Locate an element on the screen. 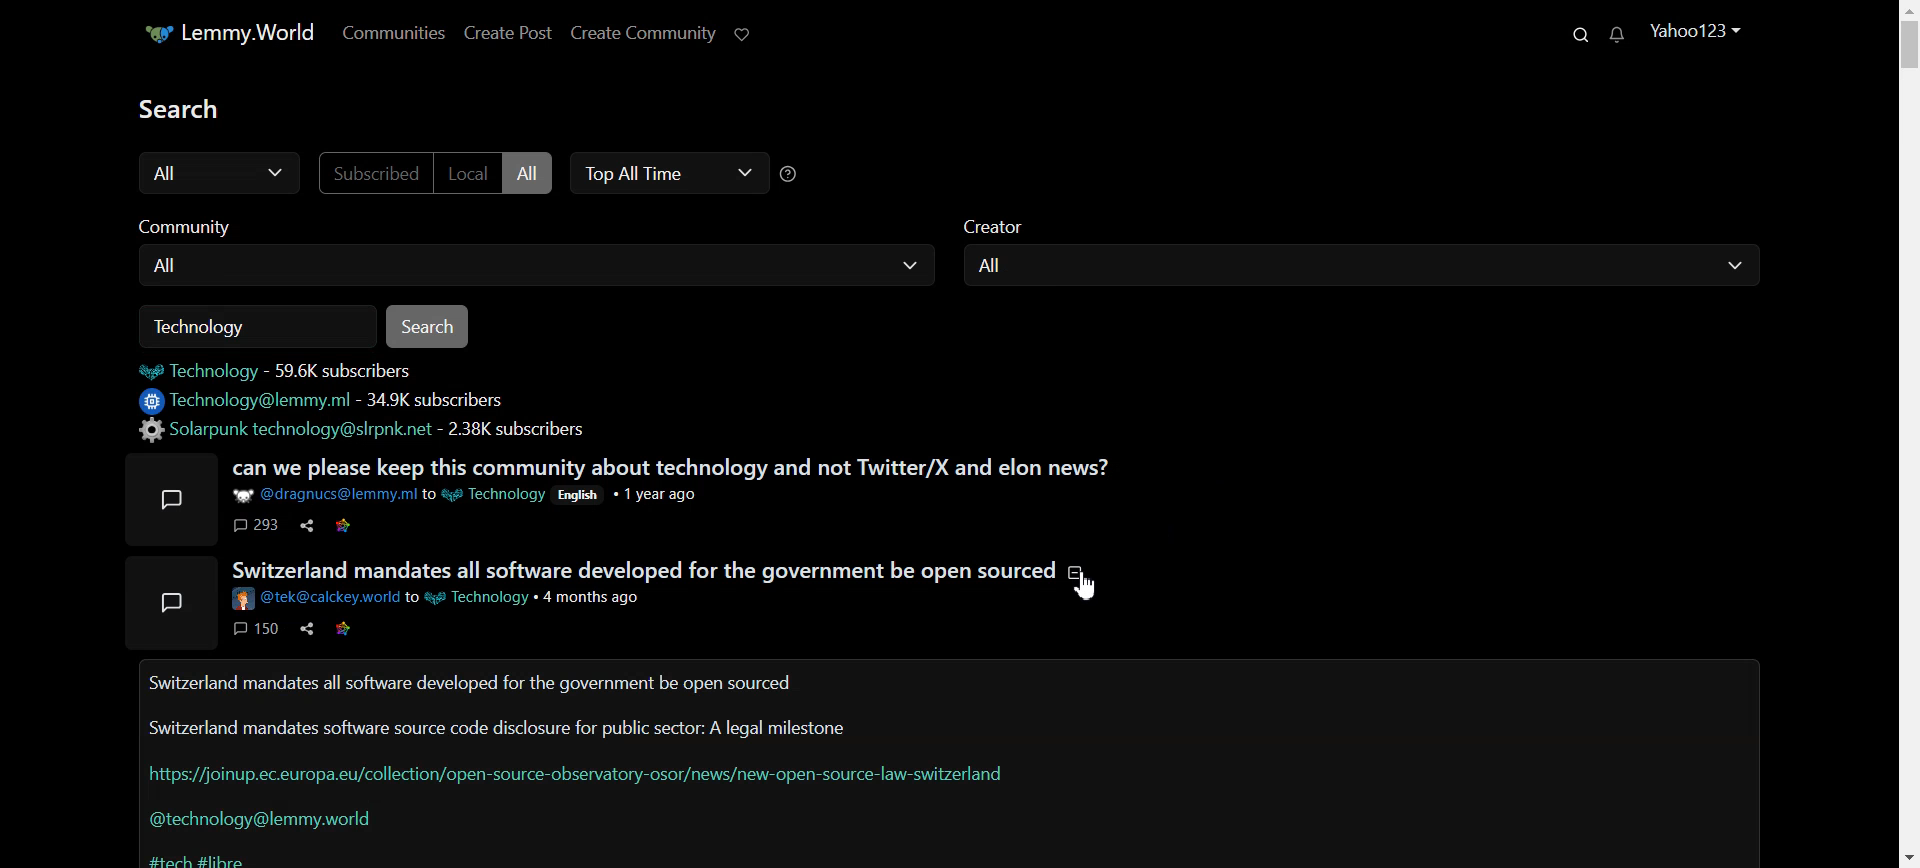 The width and height of the screenshot is (1920, 868). Search is located at coordinates (432, 326).